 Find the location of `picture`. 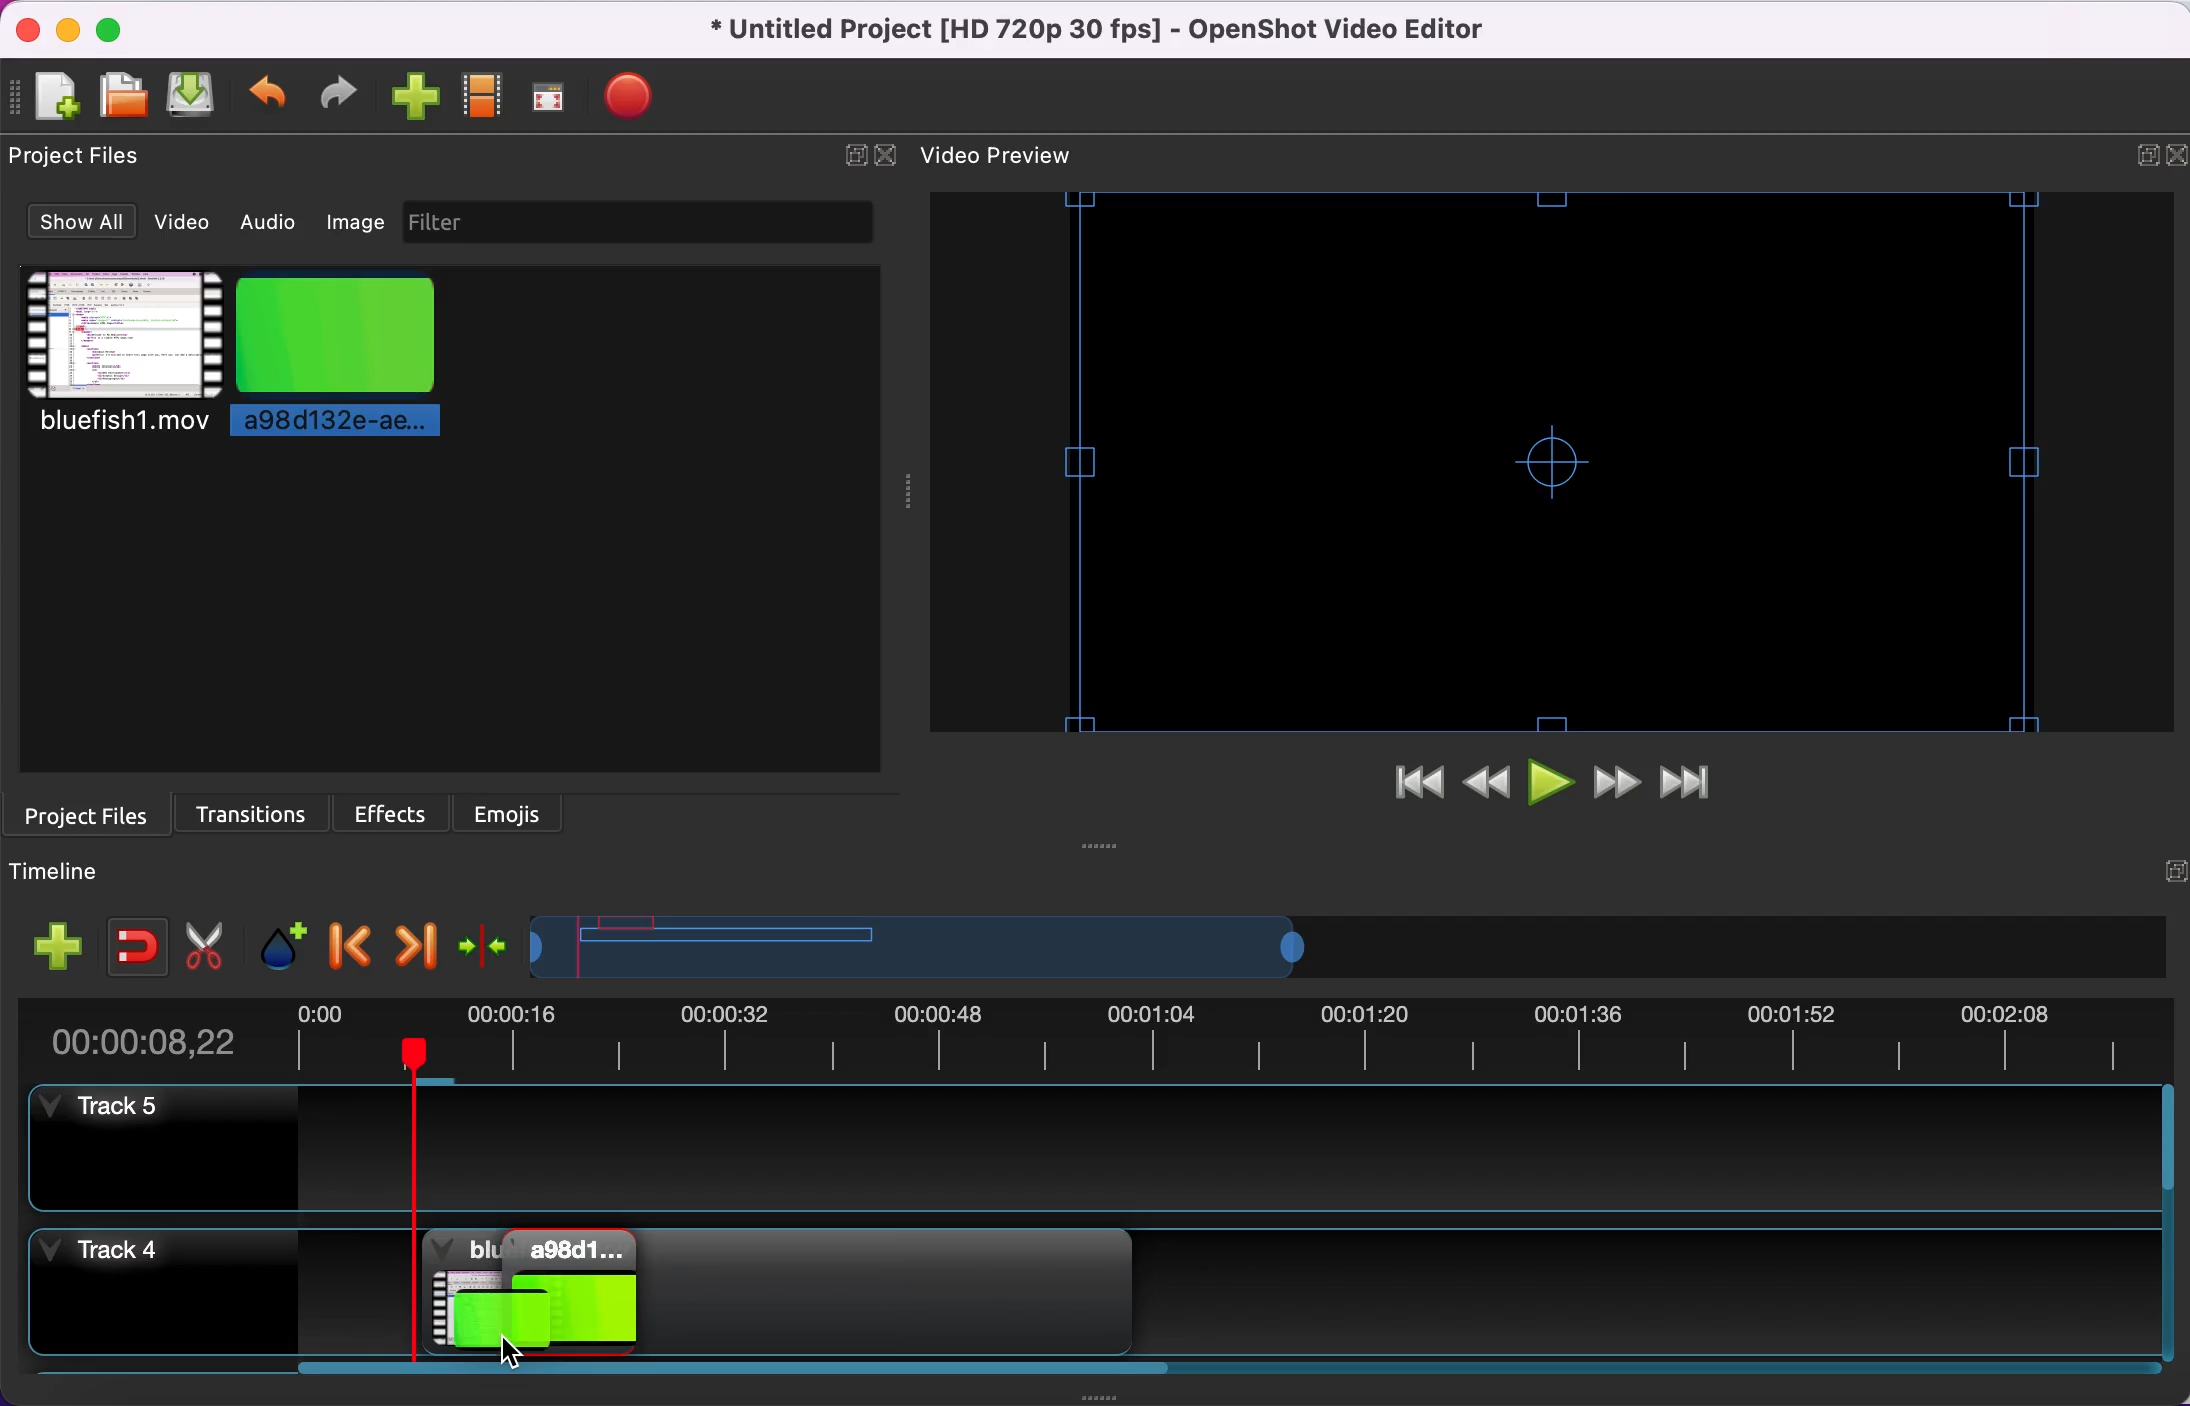

picture is located at coordinates (363, 359).